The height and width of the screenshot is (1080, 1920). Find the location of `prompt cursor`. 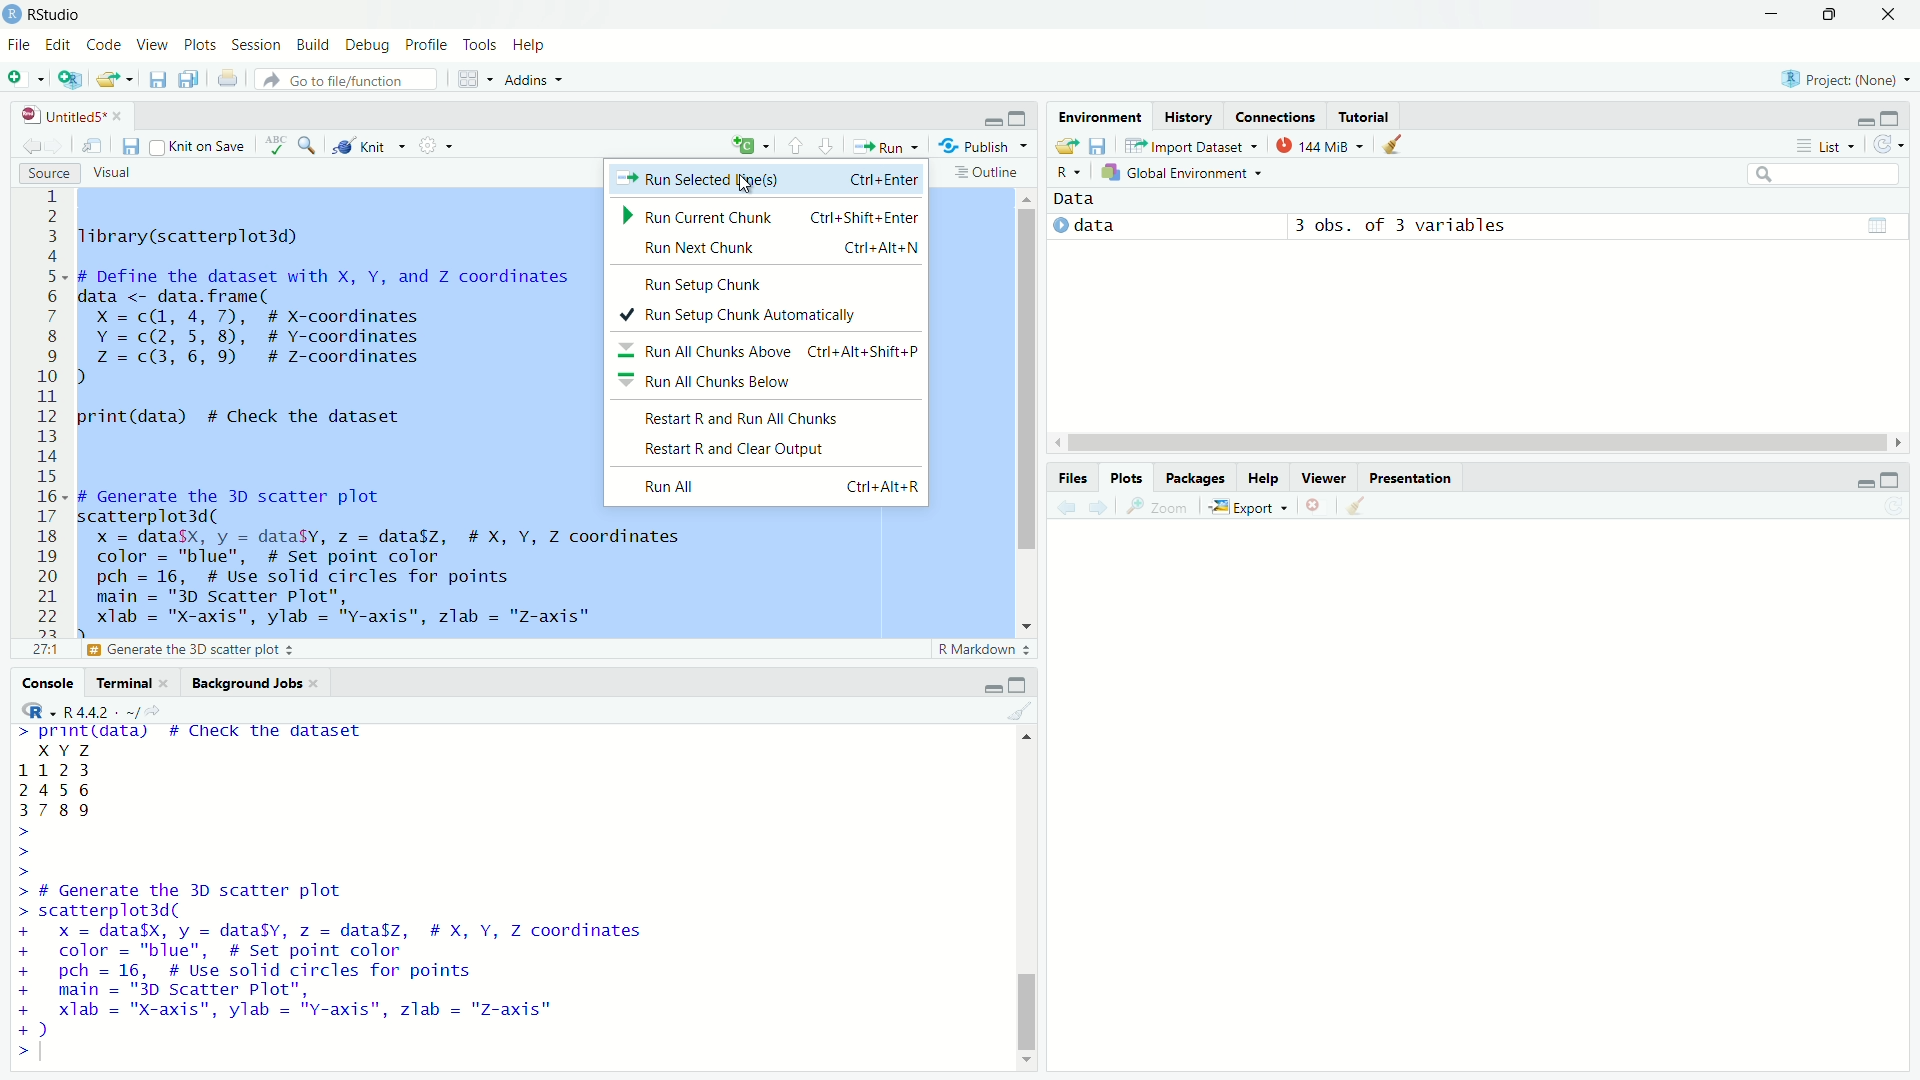

prompt cursor is located at coordinates (17, 852).